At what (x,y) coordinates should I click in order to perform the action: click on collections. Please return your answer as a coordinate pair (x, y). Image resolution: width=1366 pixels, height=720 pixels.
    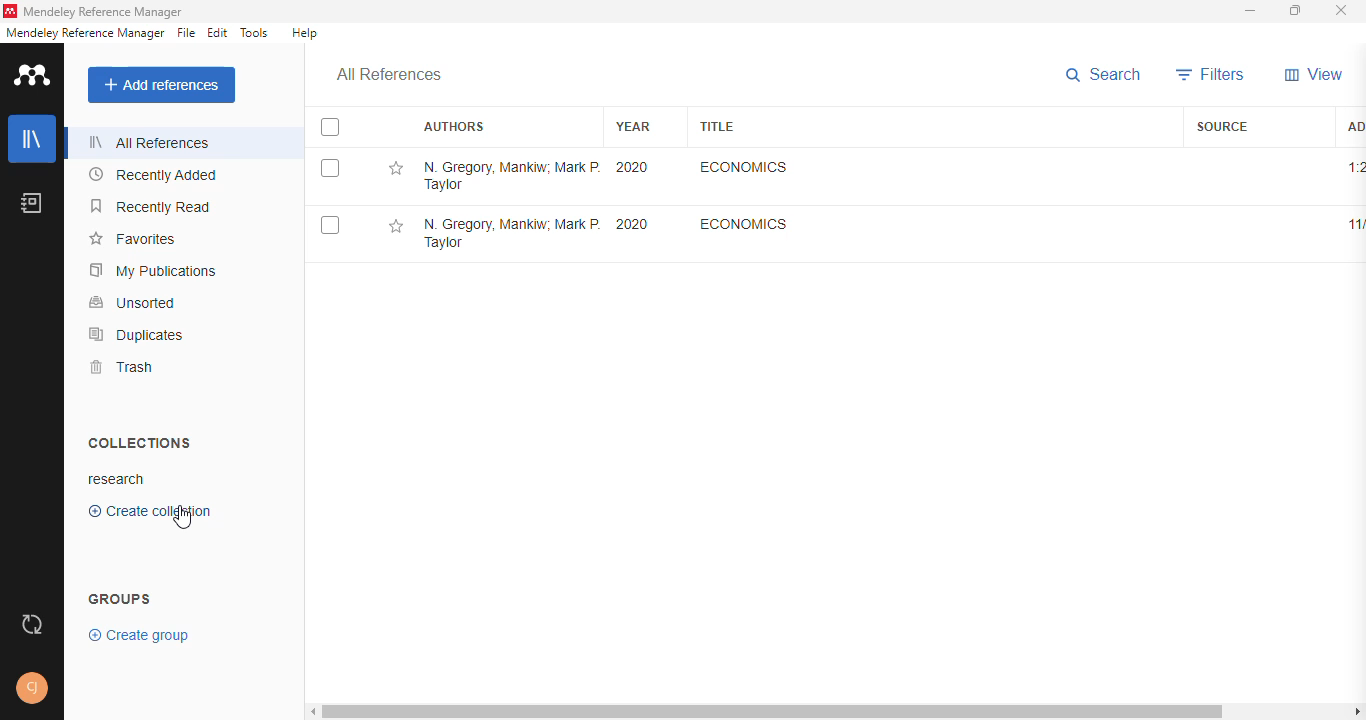
    Looking at the image, I should click on (139, 442).